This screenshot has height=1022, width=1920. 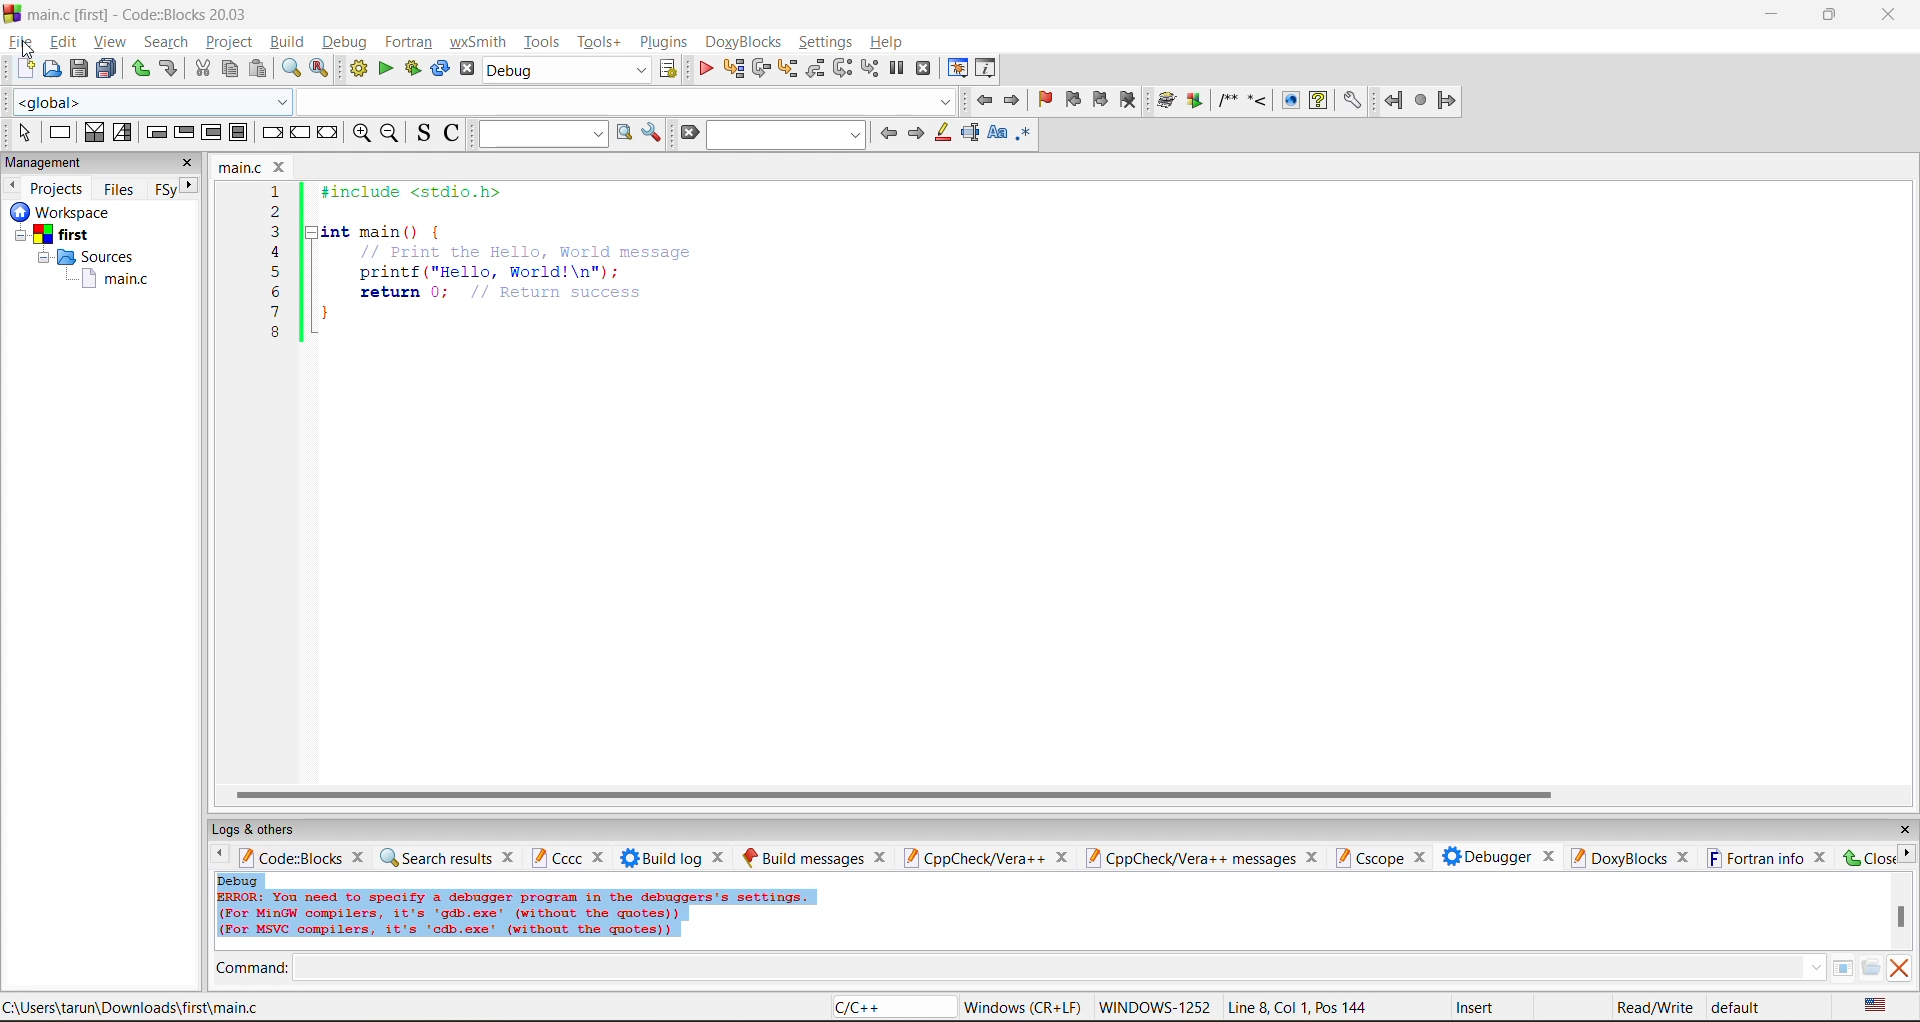 I want to click on close, so click(x=1061, y=858).